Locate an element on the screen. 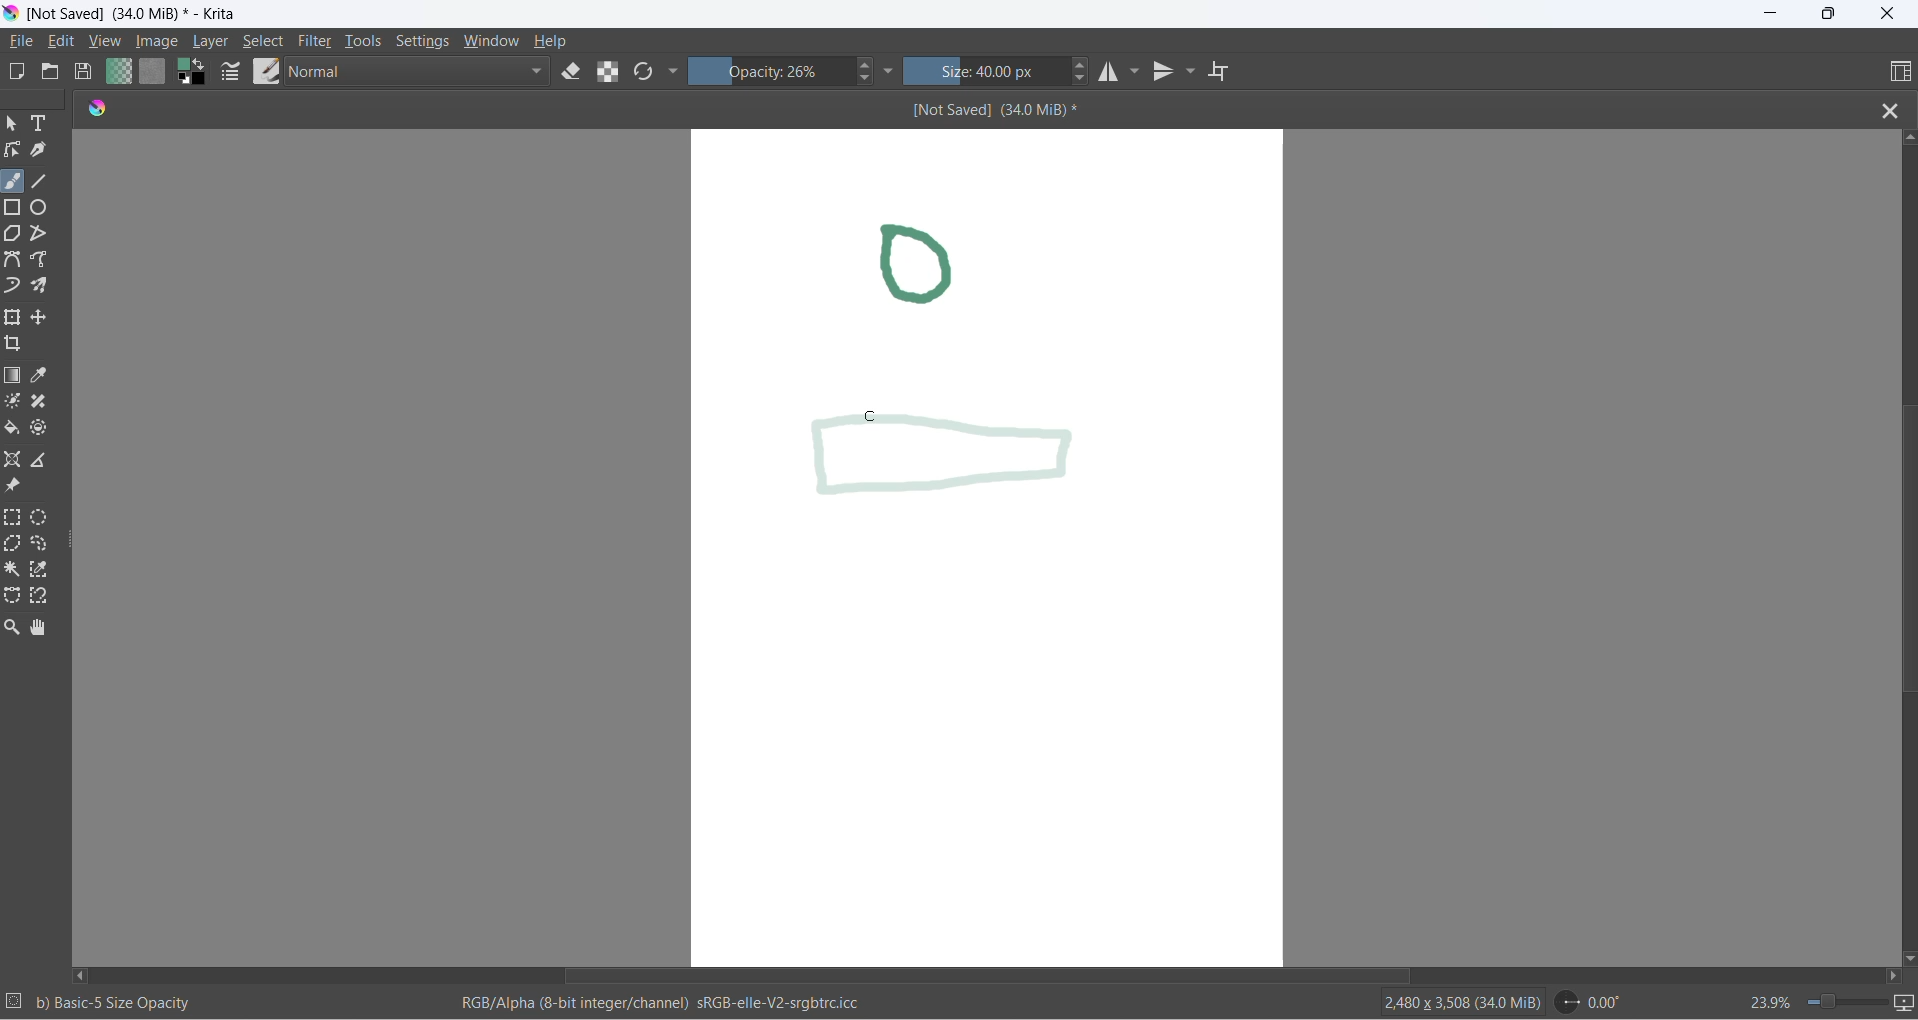 This screenshot has height=1020, width=1918. view is located at coordinates (107, 41).